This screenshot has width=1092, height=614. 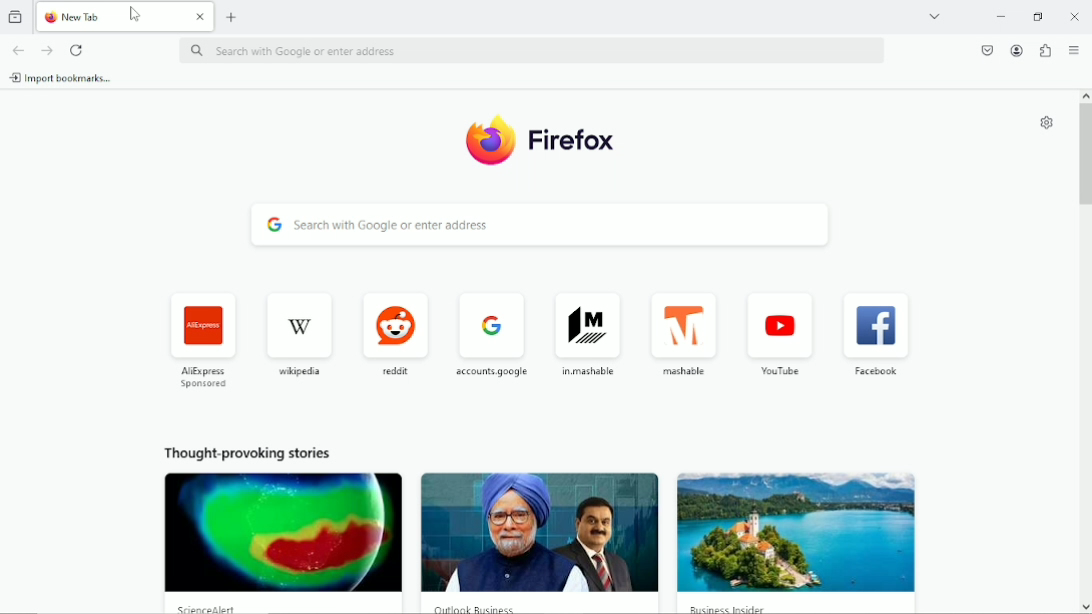 What do you see at coordinates (683, 333) in the screenshot?
I see `mashable` at bounding box center [683, 333].